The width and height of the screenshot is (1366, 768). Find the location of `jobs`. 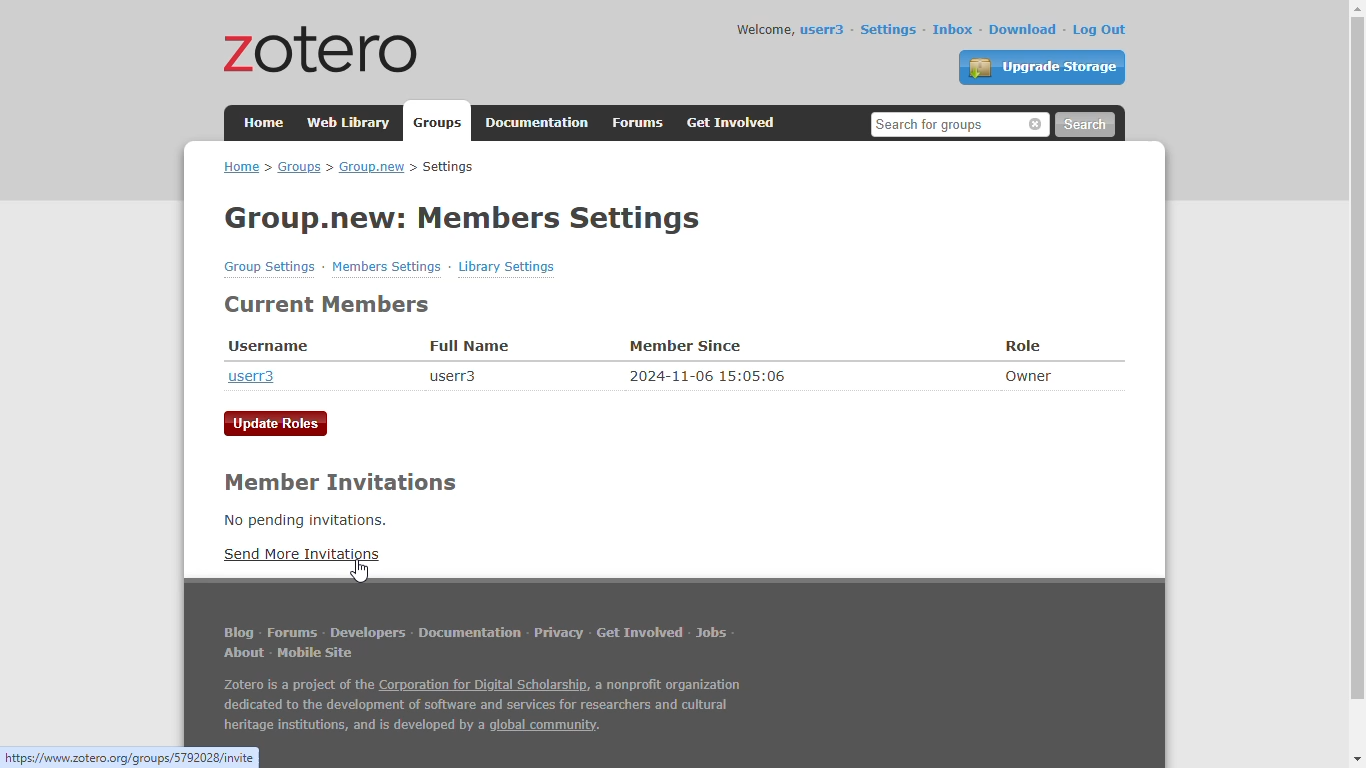

jobs is located at coordinates (712, 633).